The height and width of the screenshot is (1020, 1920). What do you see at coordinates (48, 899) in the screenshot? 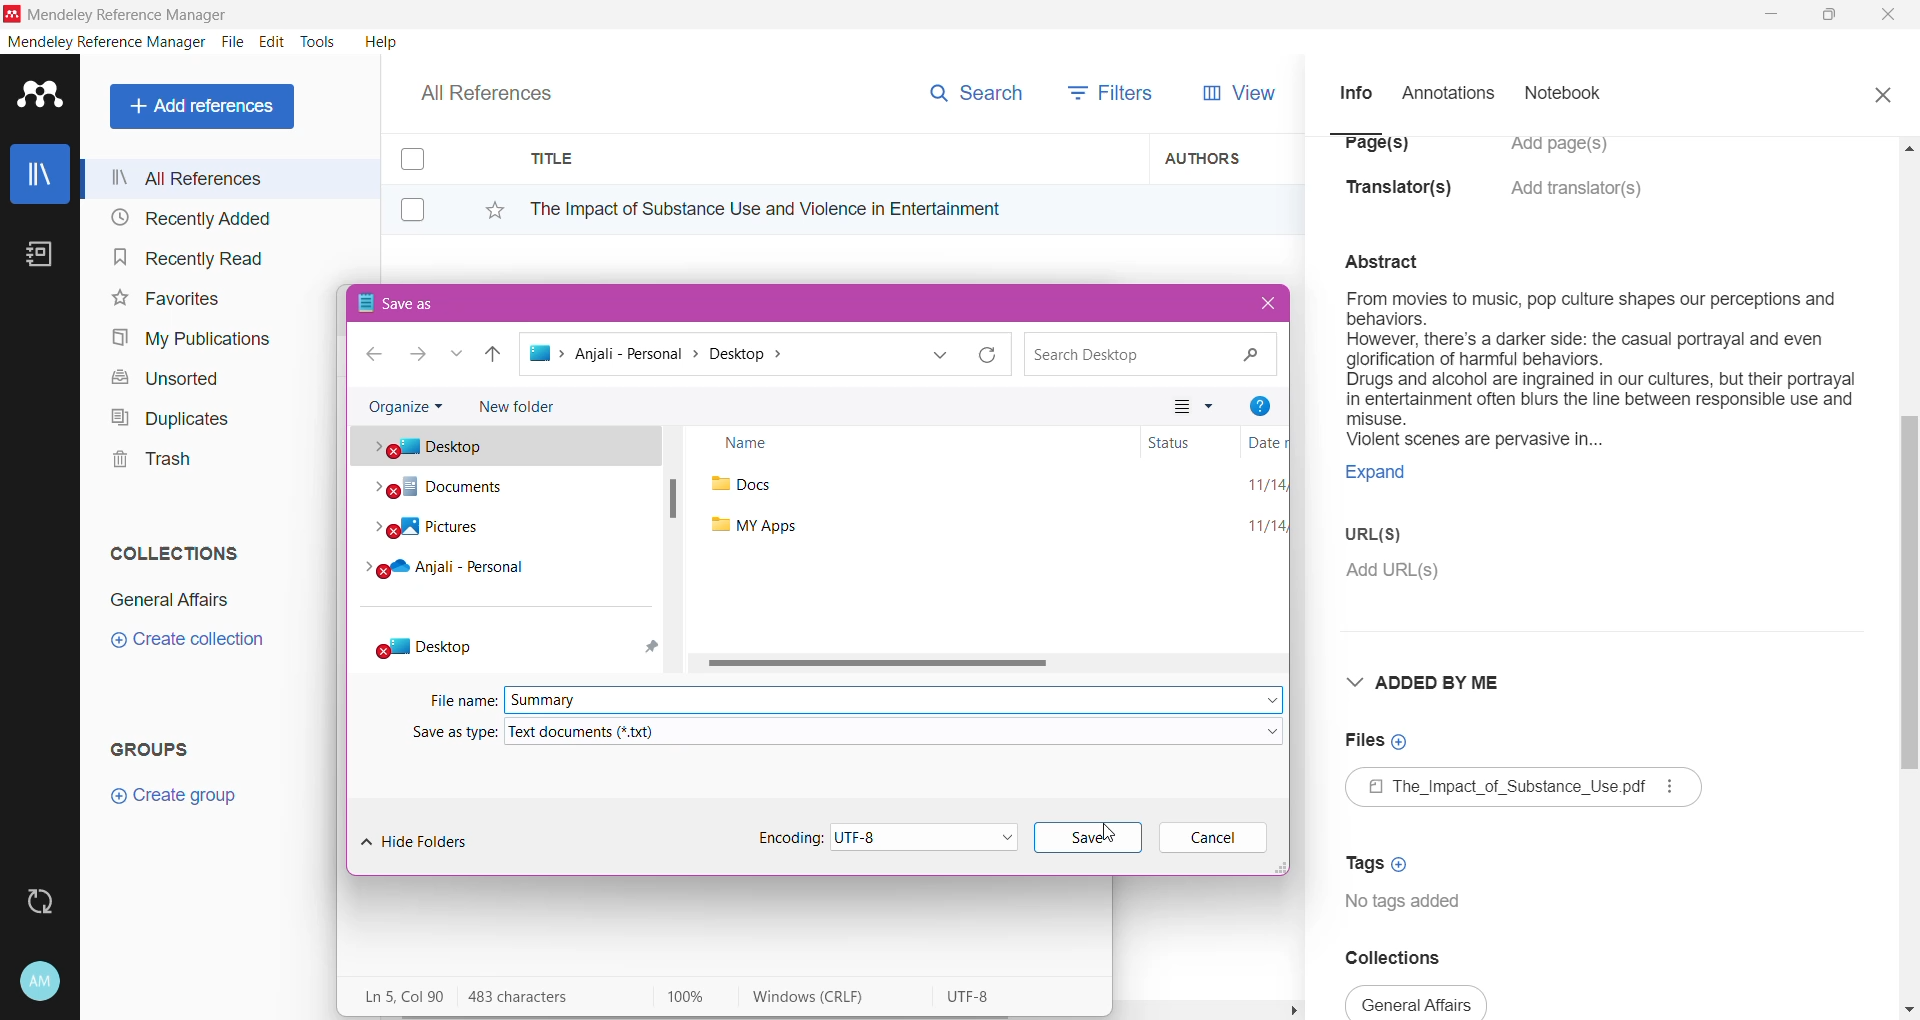
I see `Last Sync` at bounding box center [48, 899].